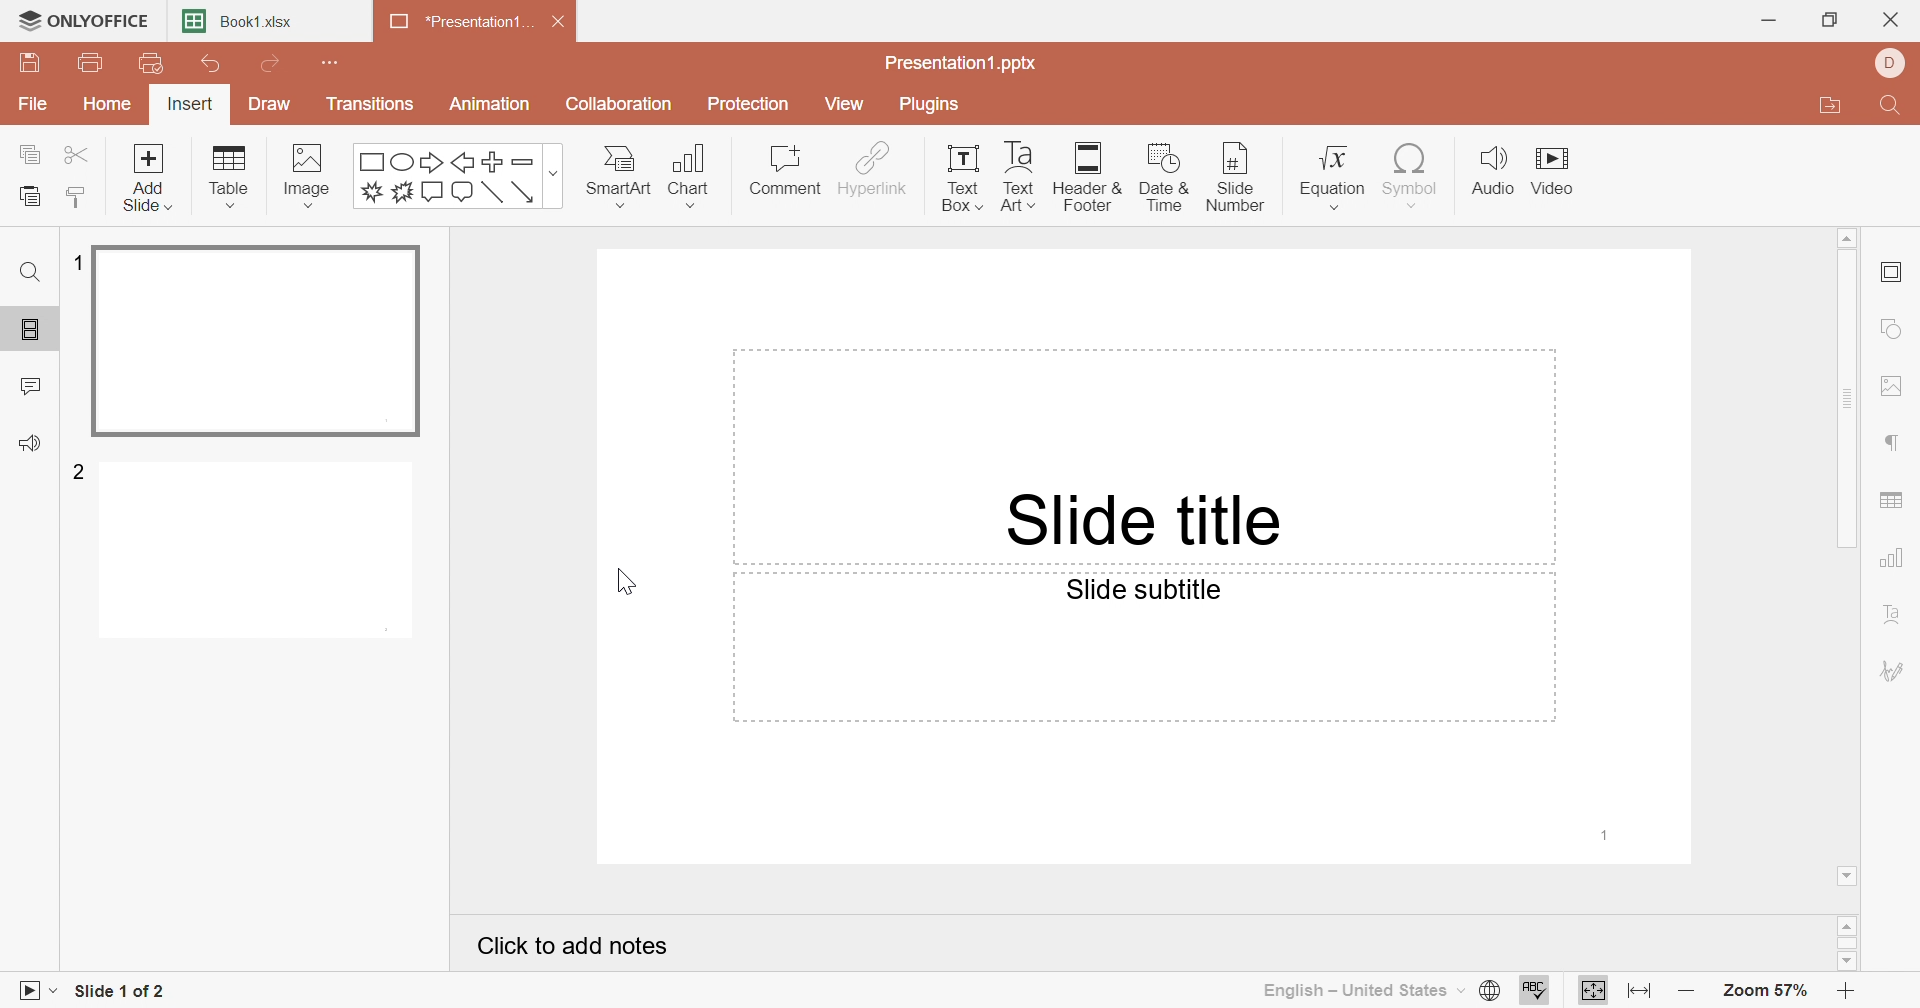  Describe the element at coordinates (1594, 990) in the screenshot. I see `Fit to slide` at that location.